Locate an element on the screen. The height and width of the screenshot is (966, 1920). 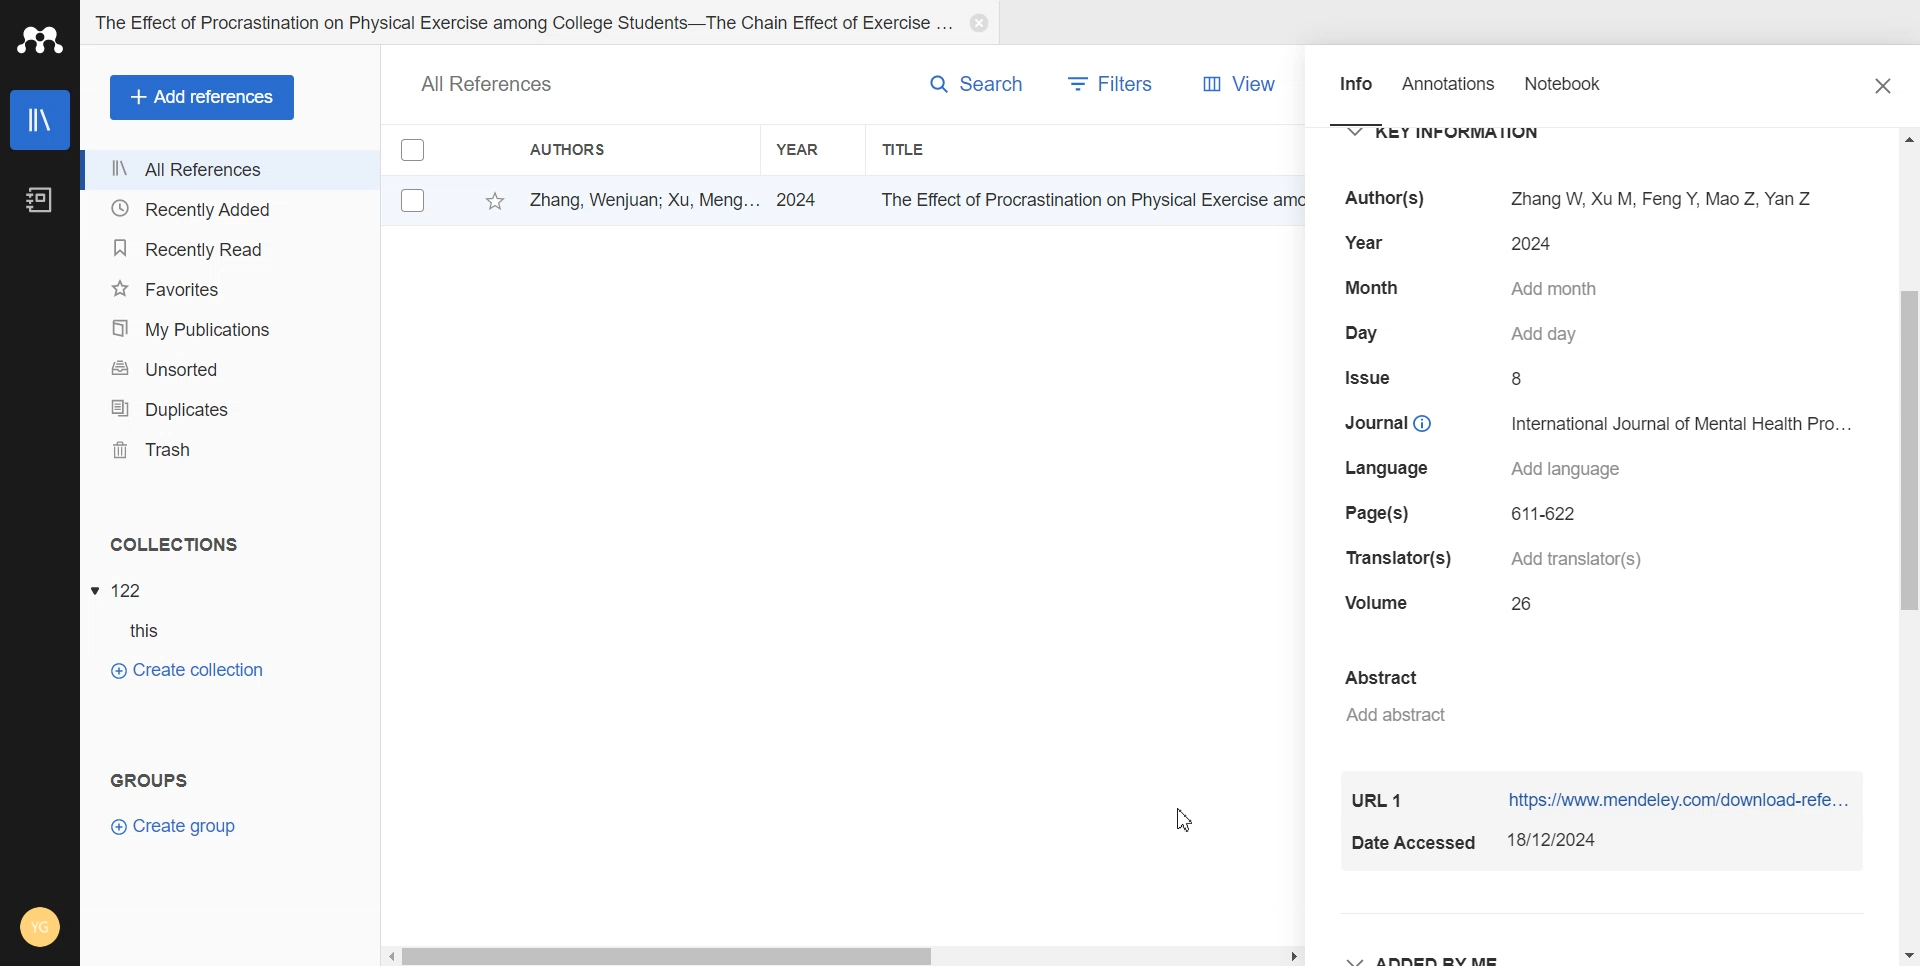
Text is located at coordinates (173, 545).